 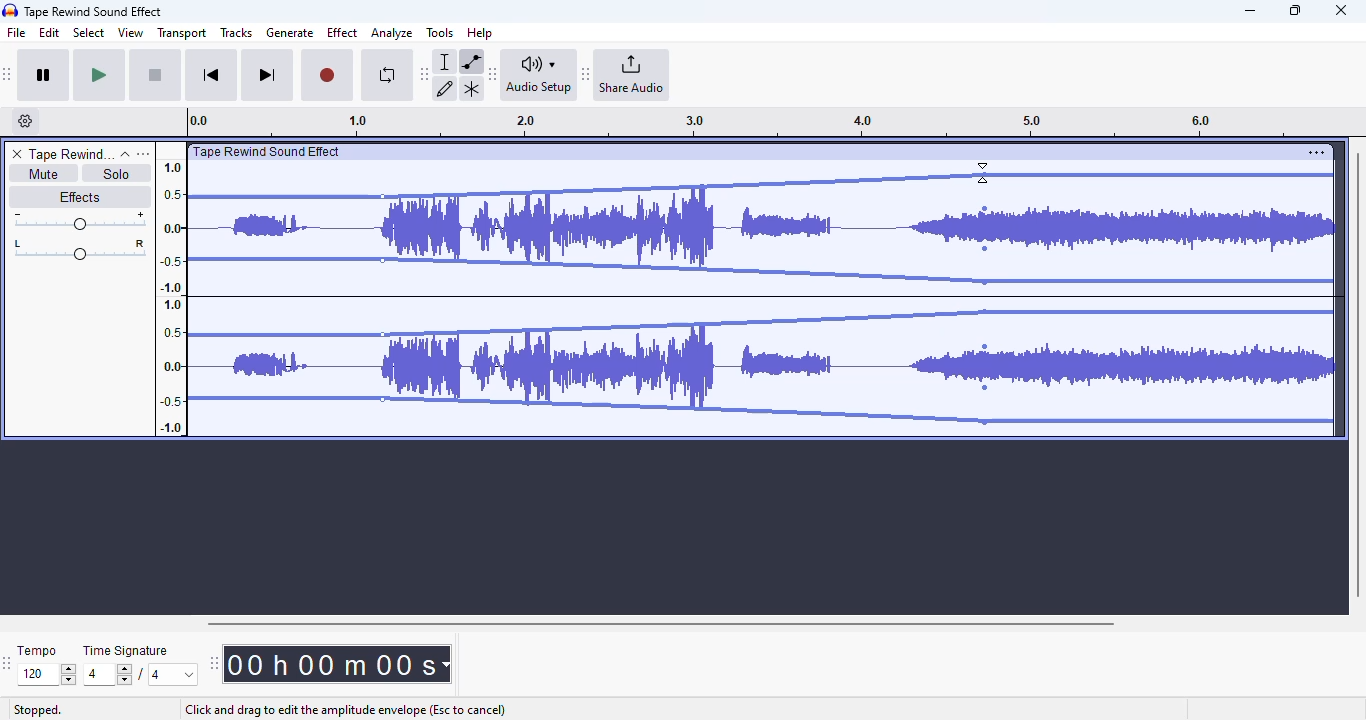 I want to click on Cursor, so click(x=982, y=173).